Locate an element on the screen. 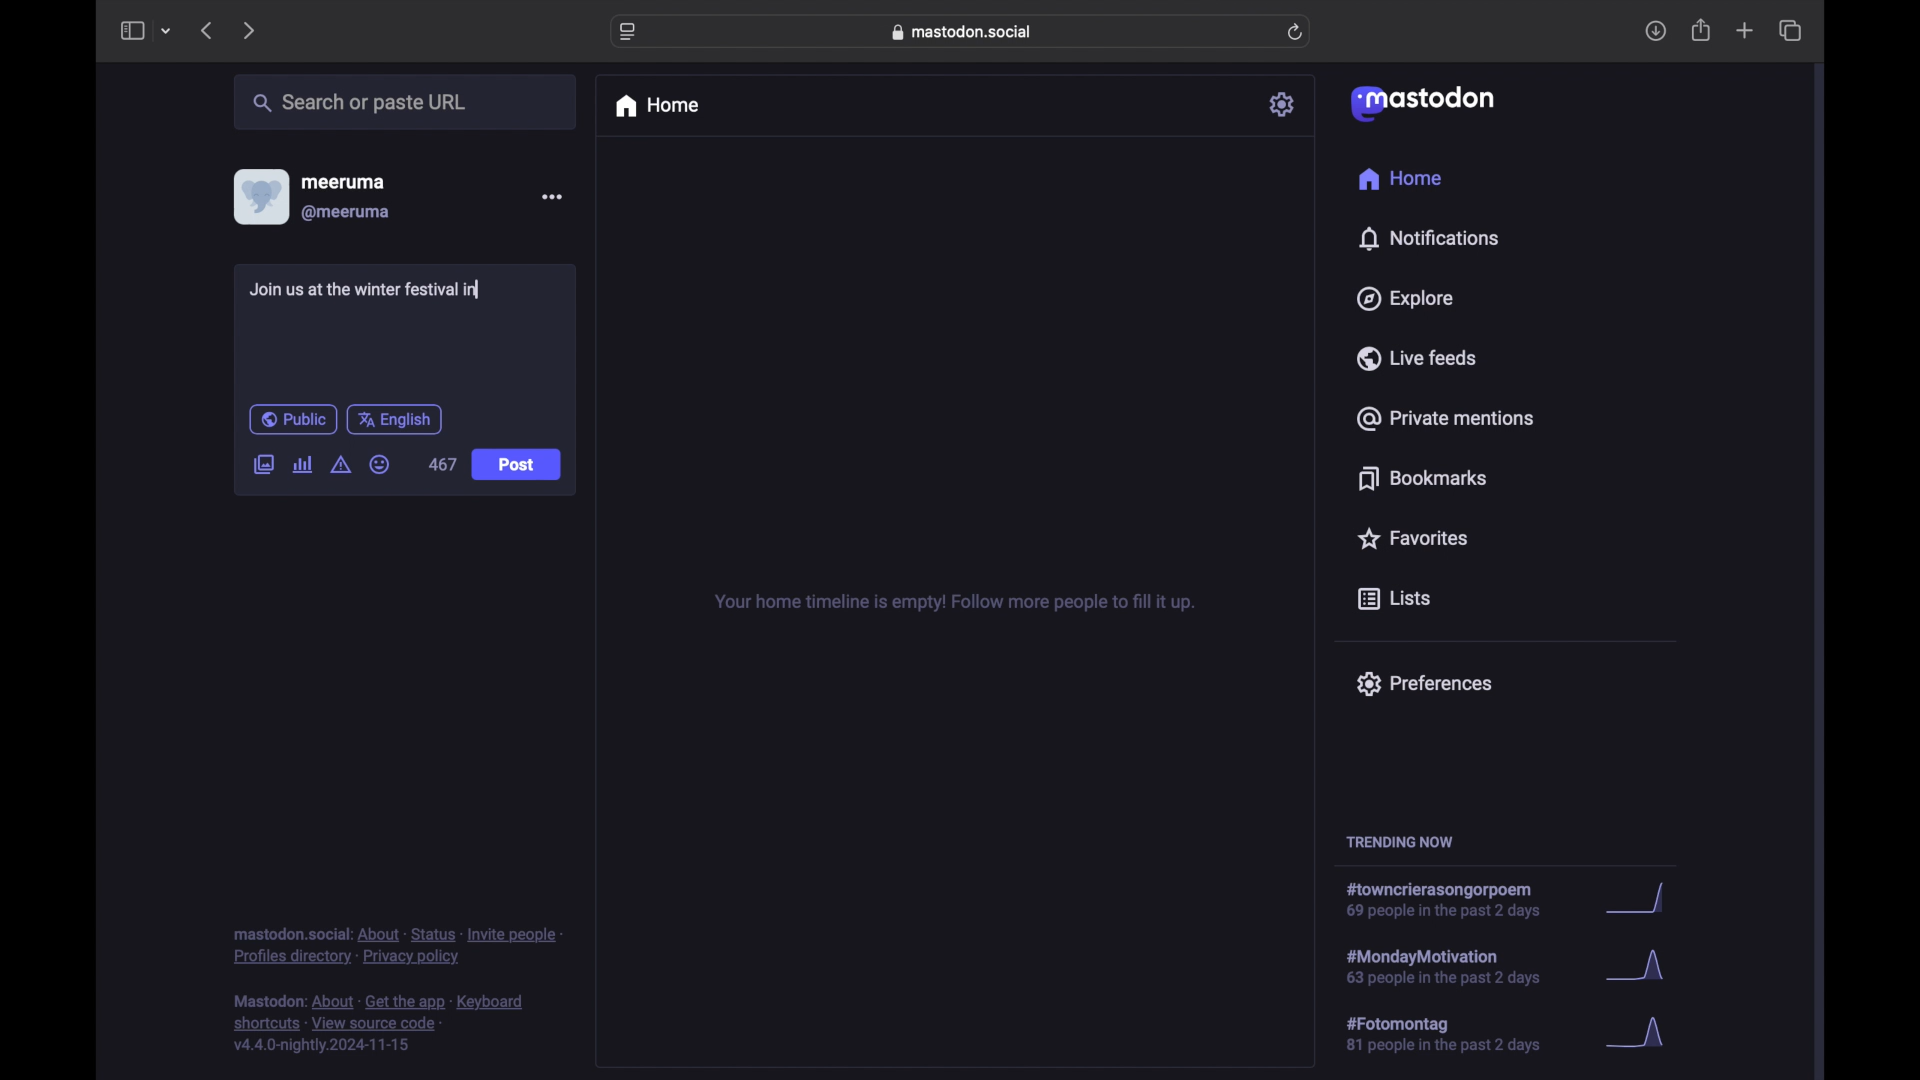 Image resolution: width=1920 pixels, height=1080 pixels. footnote is located at coordinates (382, 1024).